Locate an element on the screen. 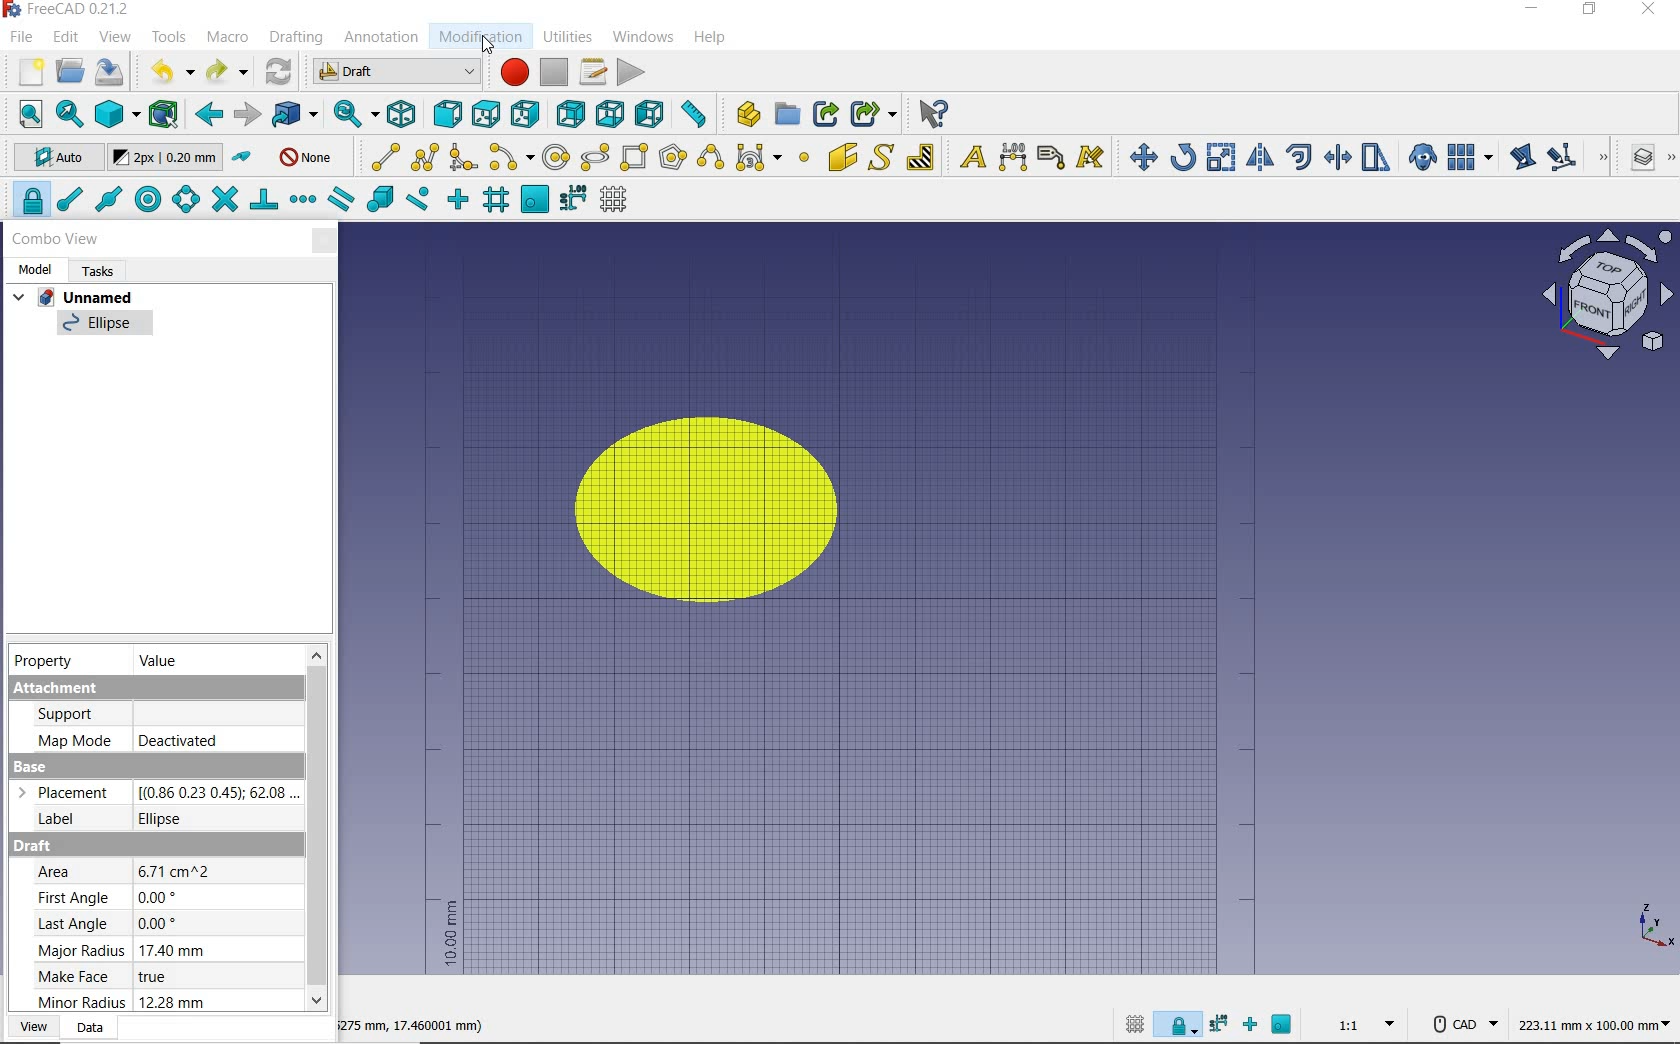 This screenshot has height=1044, width=1680. open is located at coordinates (69, 72).